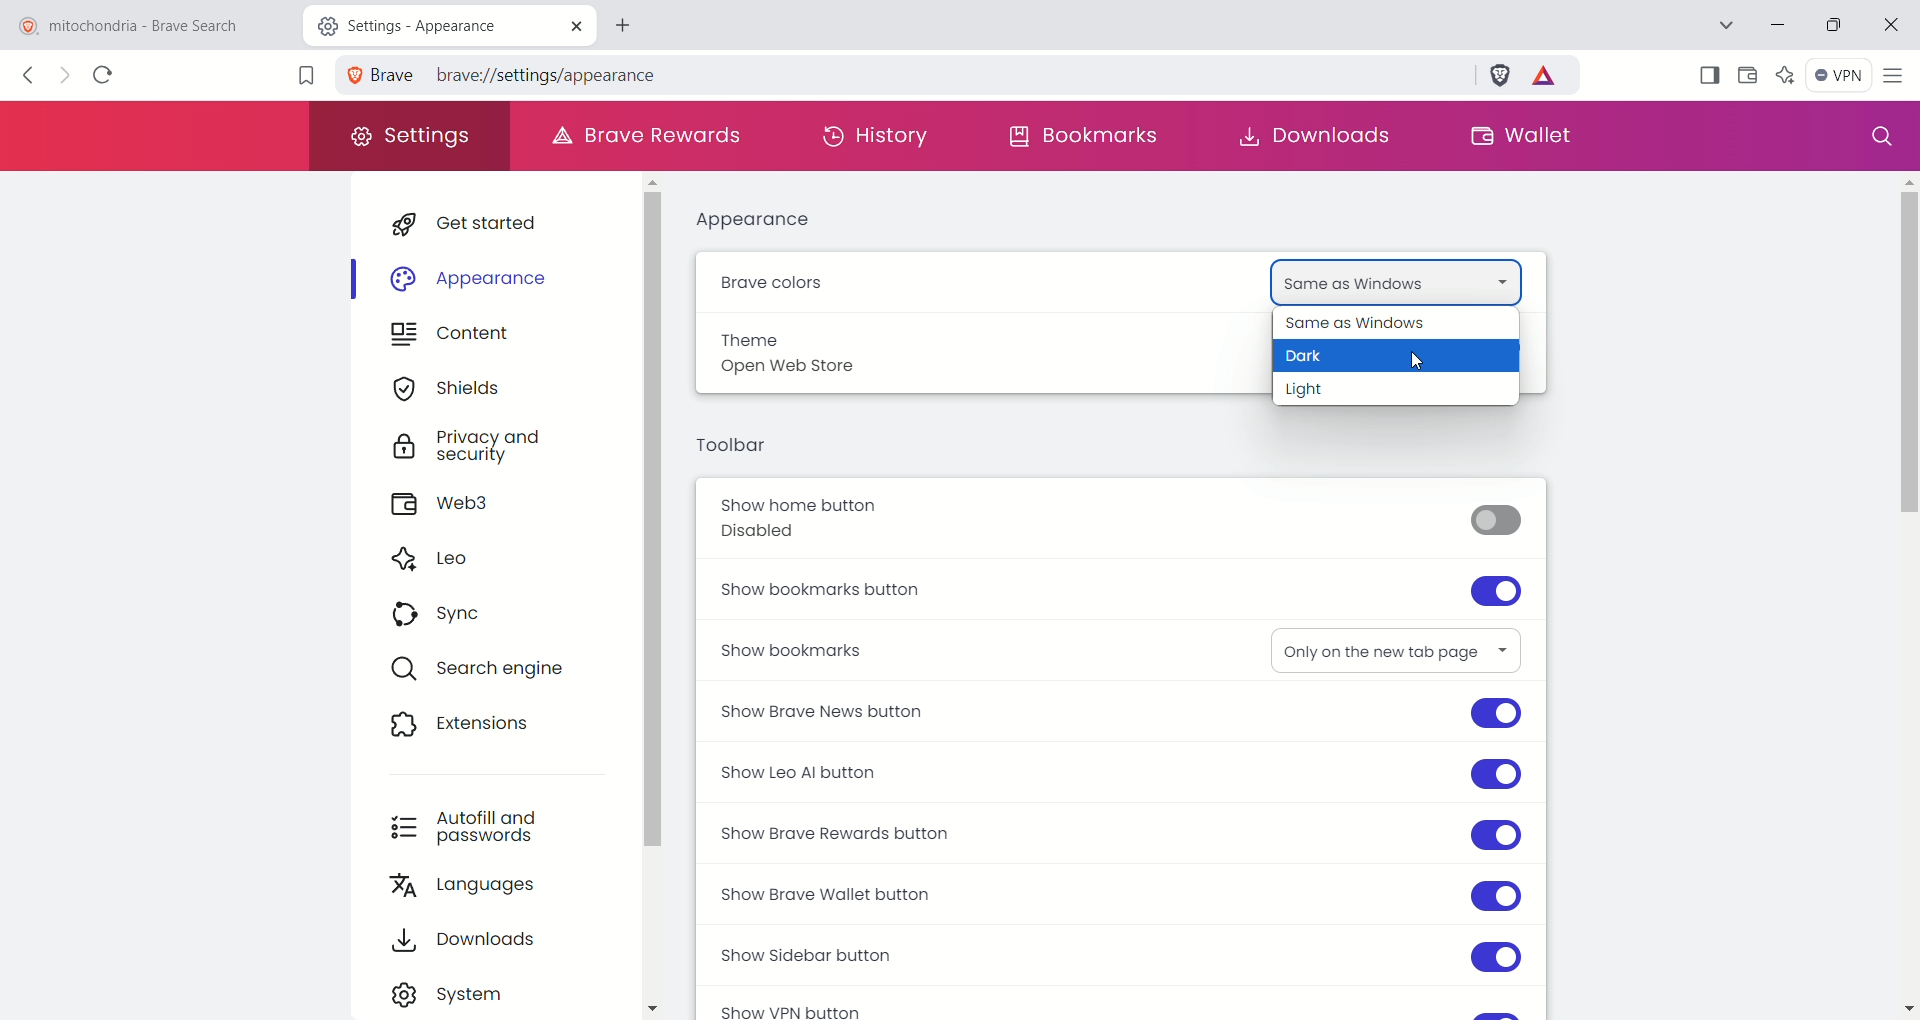 The width and height of the screenshot is (1920, 1020). What do you see at coordinates (501, 671) in the screenshot?
I see `search engine` at bounding box center [501, 671].